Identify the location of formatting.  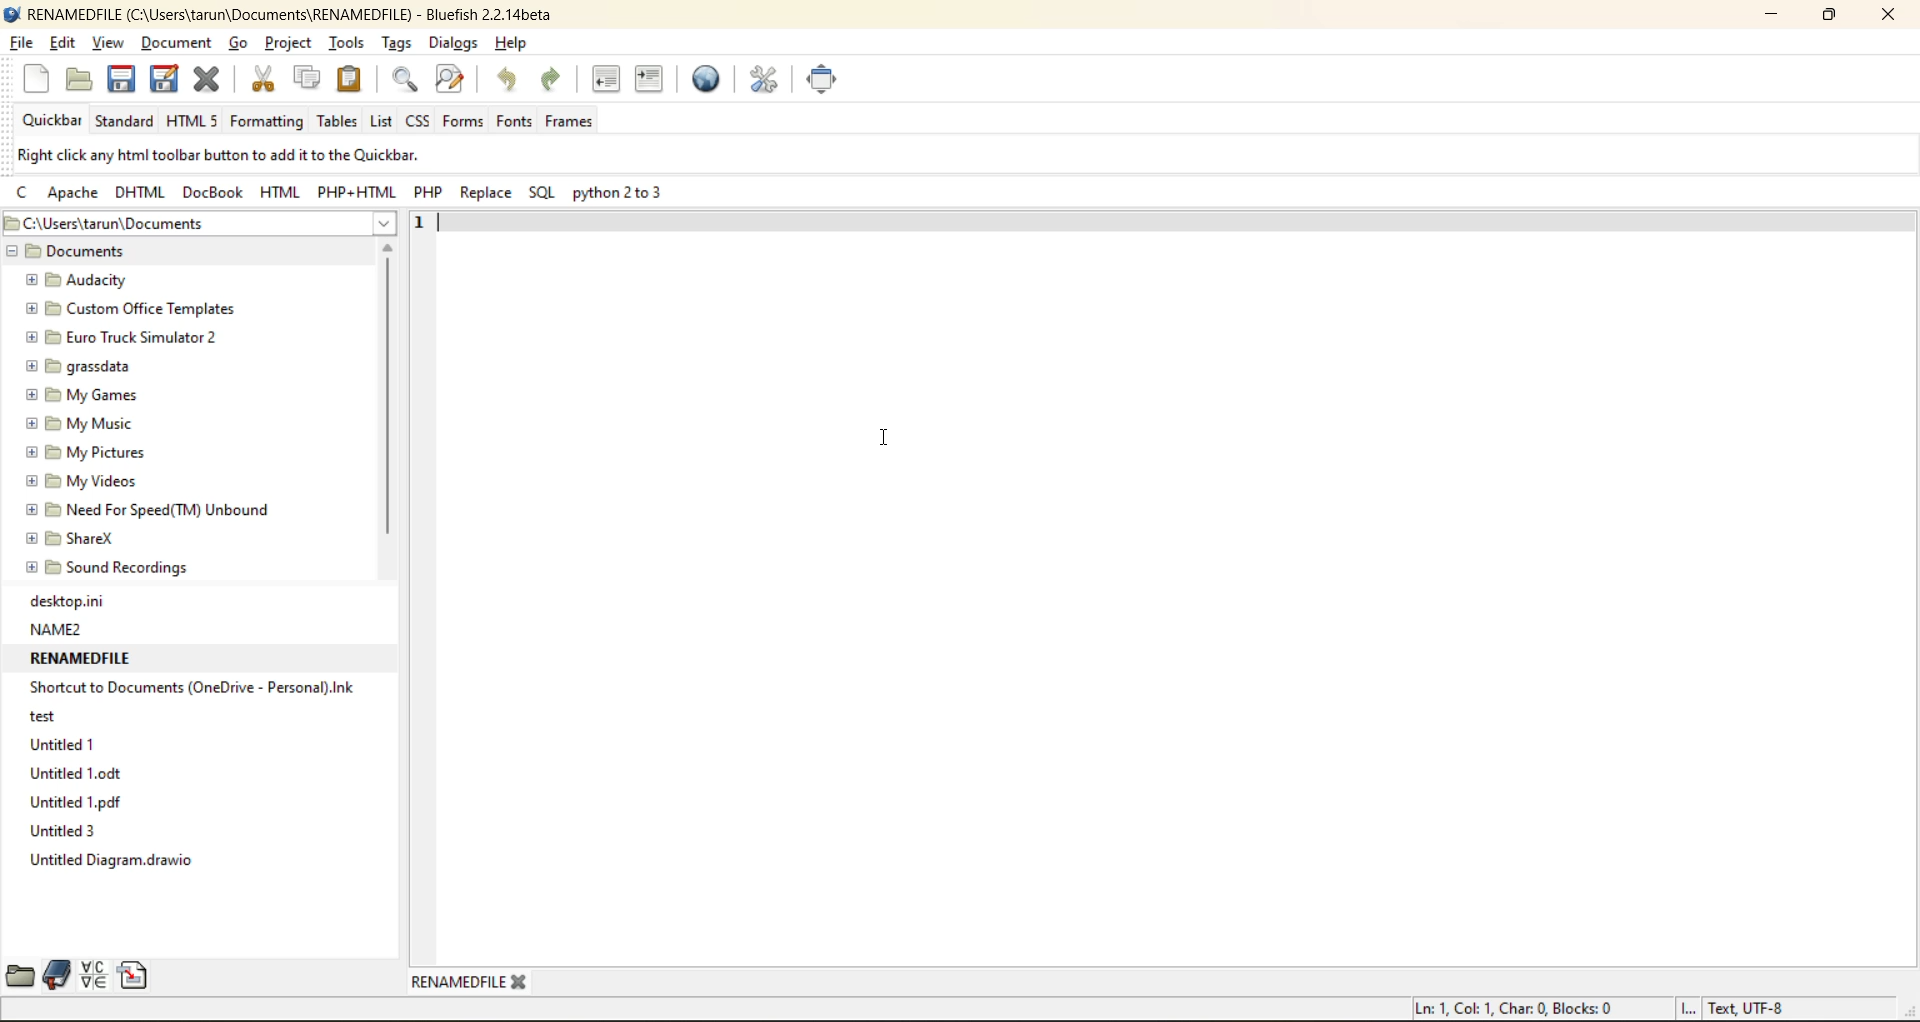
(268, 123).